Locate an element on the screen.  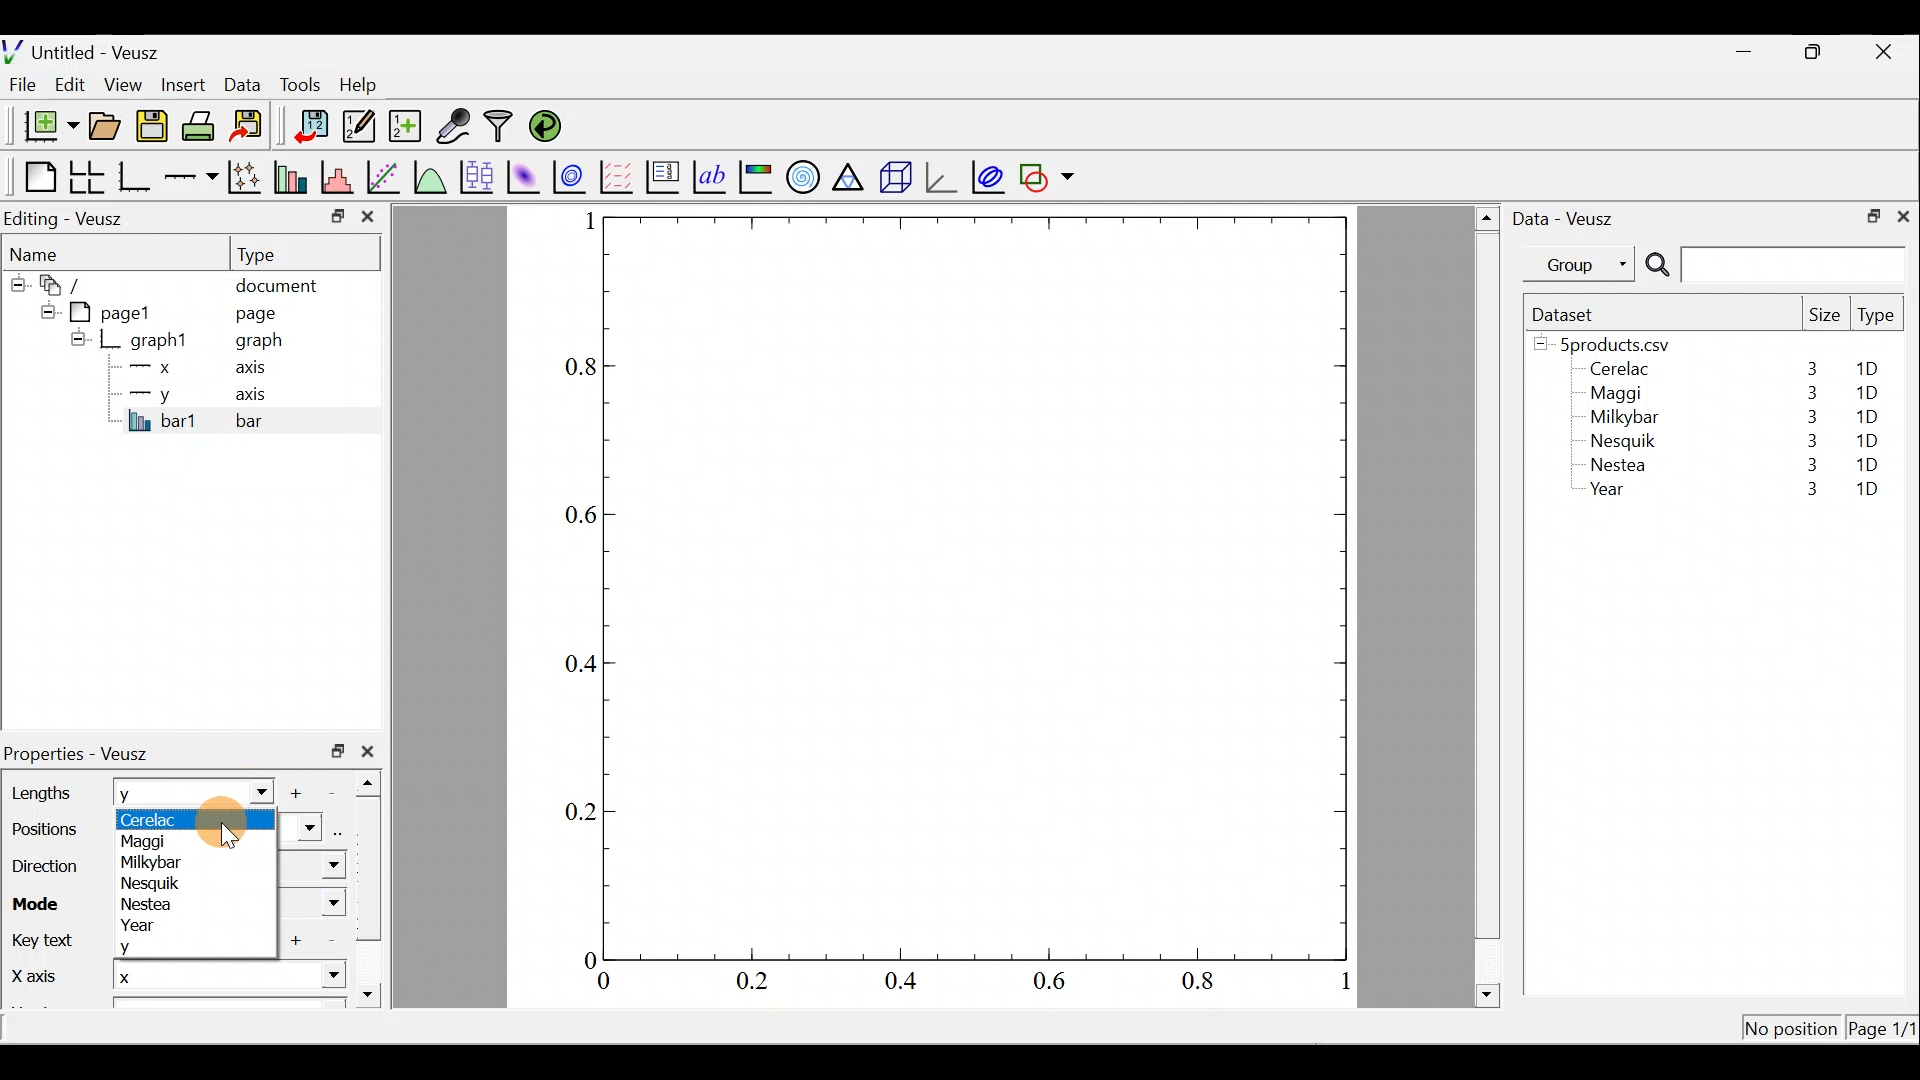
Milkybar is located at coordinates (1619, 419).